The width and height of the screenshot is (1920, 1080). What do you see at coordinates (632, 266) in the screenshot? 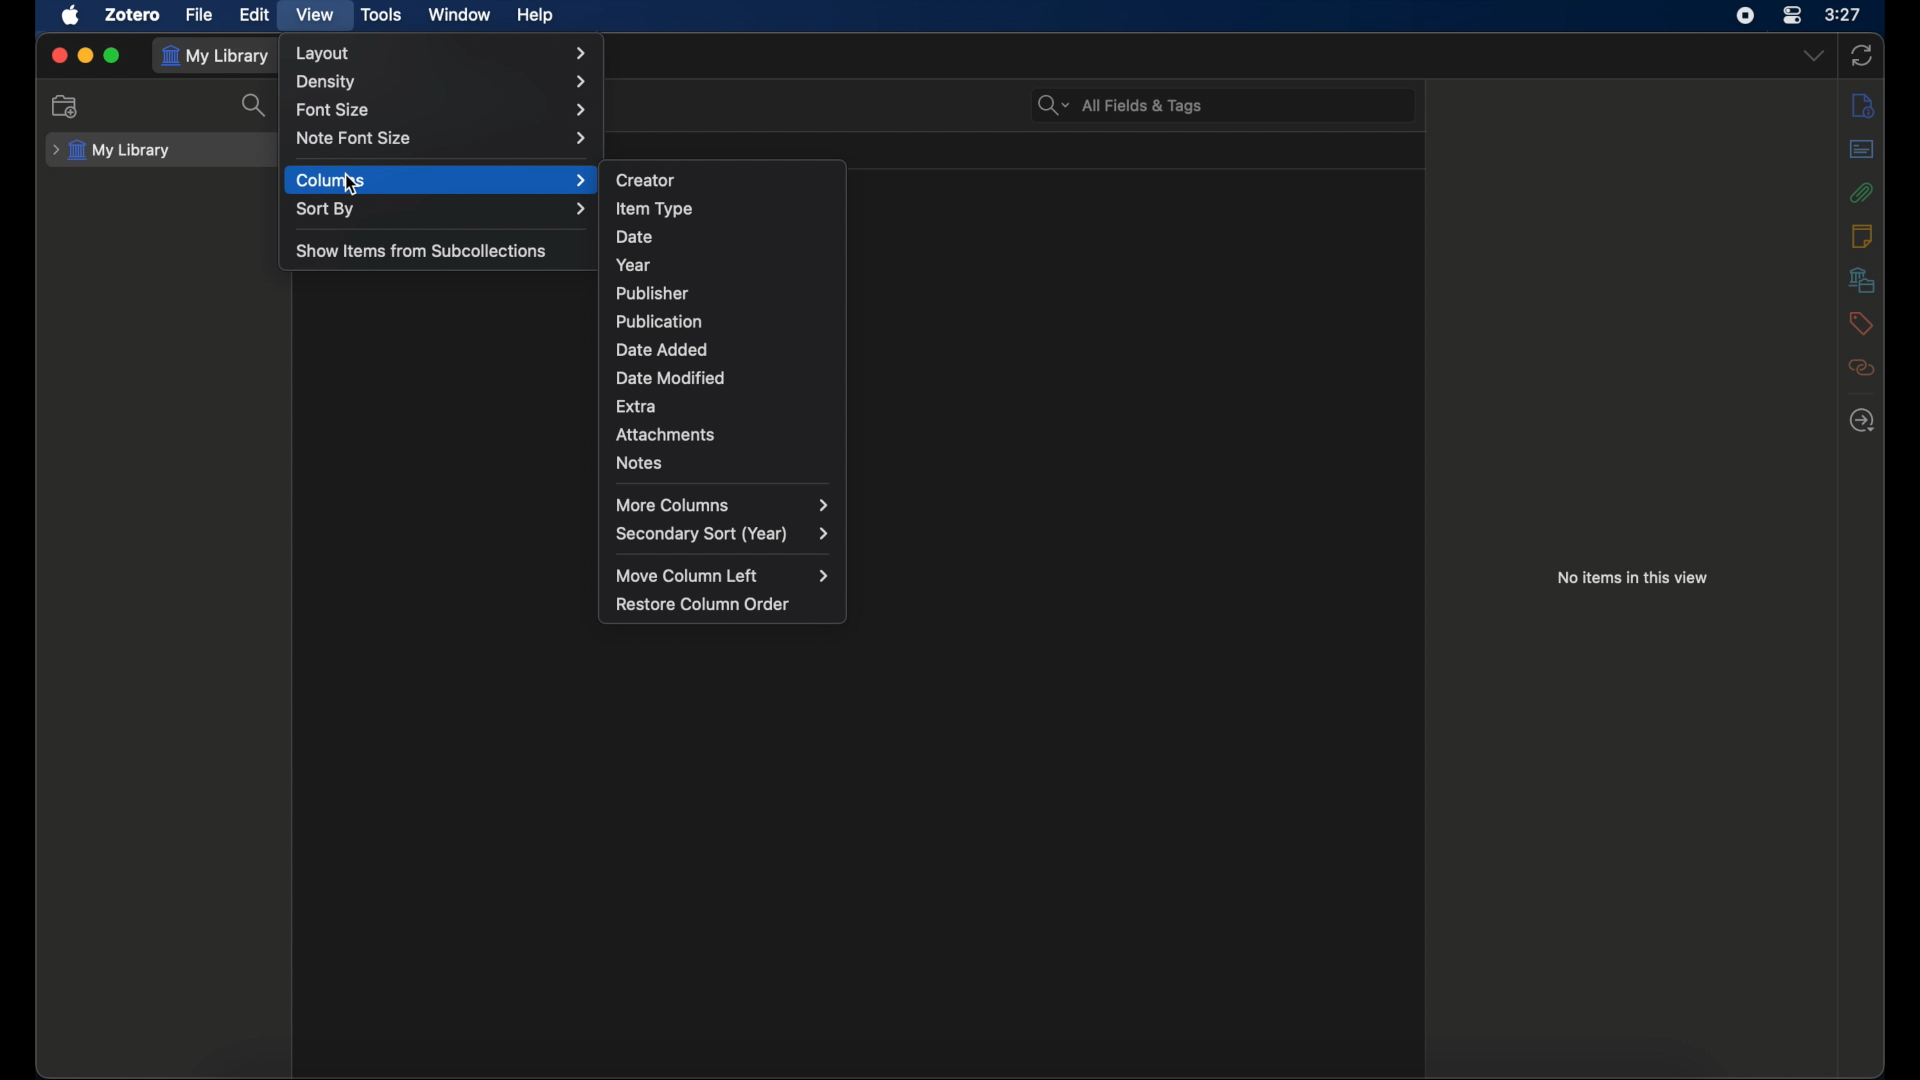
I see `year` at bounding box center [632, 266].